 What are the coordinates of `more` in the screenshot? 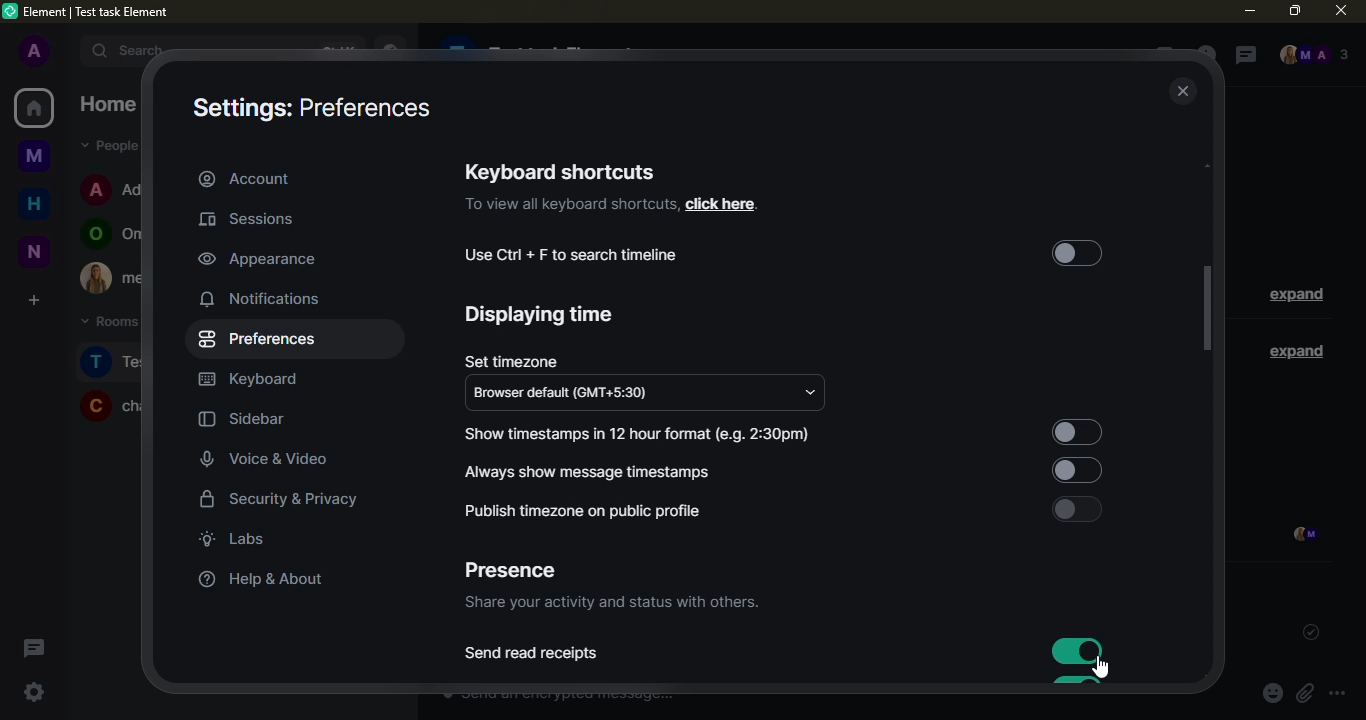 It's located at (1337, 694).